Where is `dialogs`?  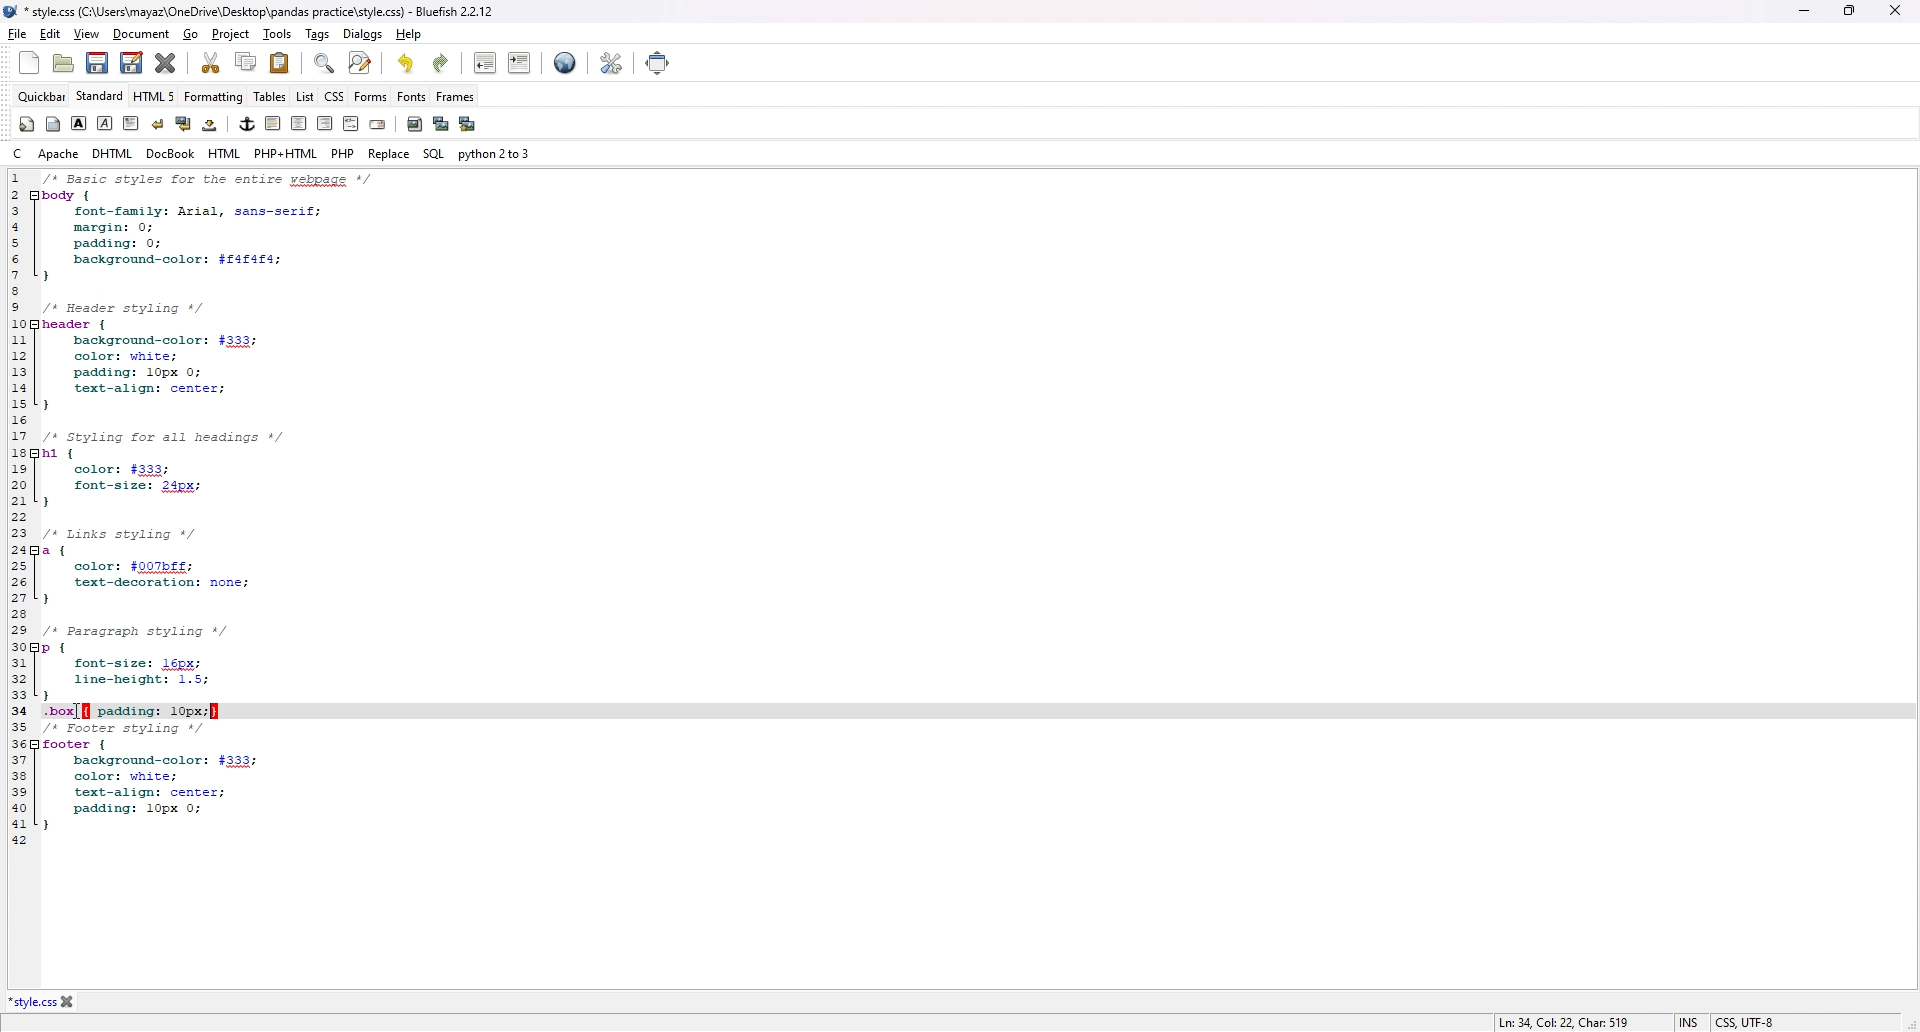 dialogs is located at coordinates (363, 35).